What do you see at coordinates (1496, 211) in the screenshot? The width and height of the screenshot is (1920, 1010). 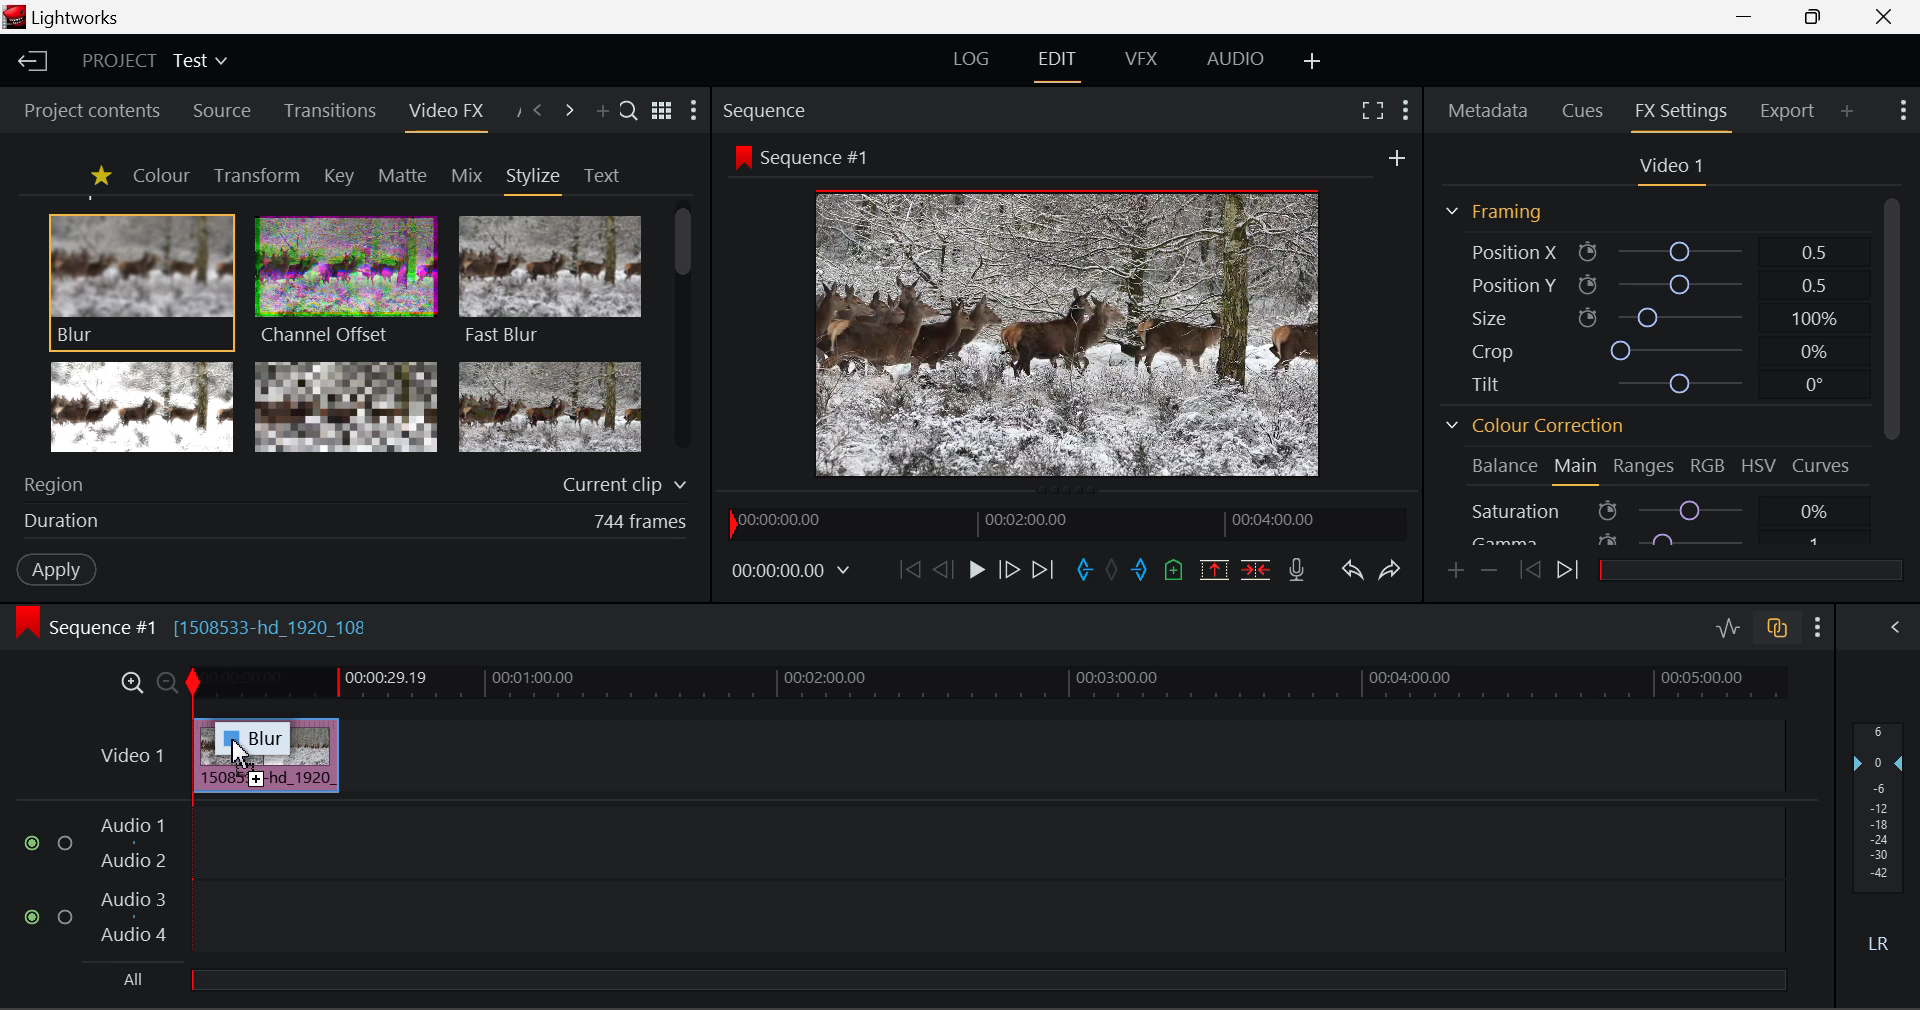 I see `Framing Section` at bounding box center [1496, 211].